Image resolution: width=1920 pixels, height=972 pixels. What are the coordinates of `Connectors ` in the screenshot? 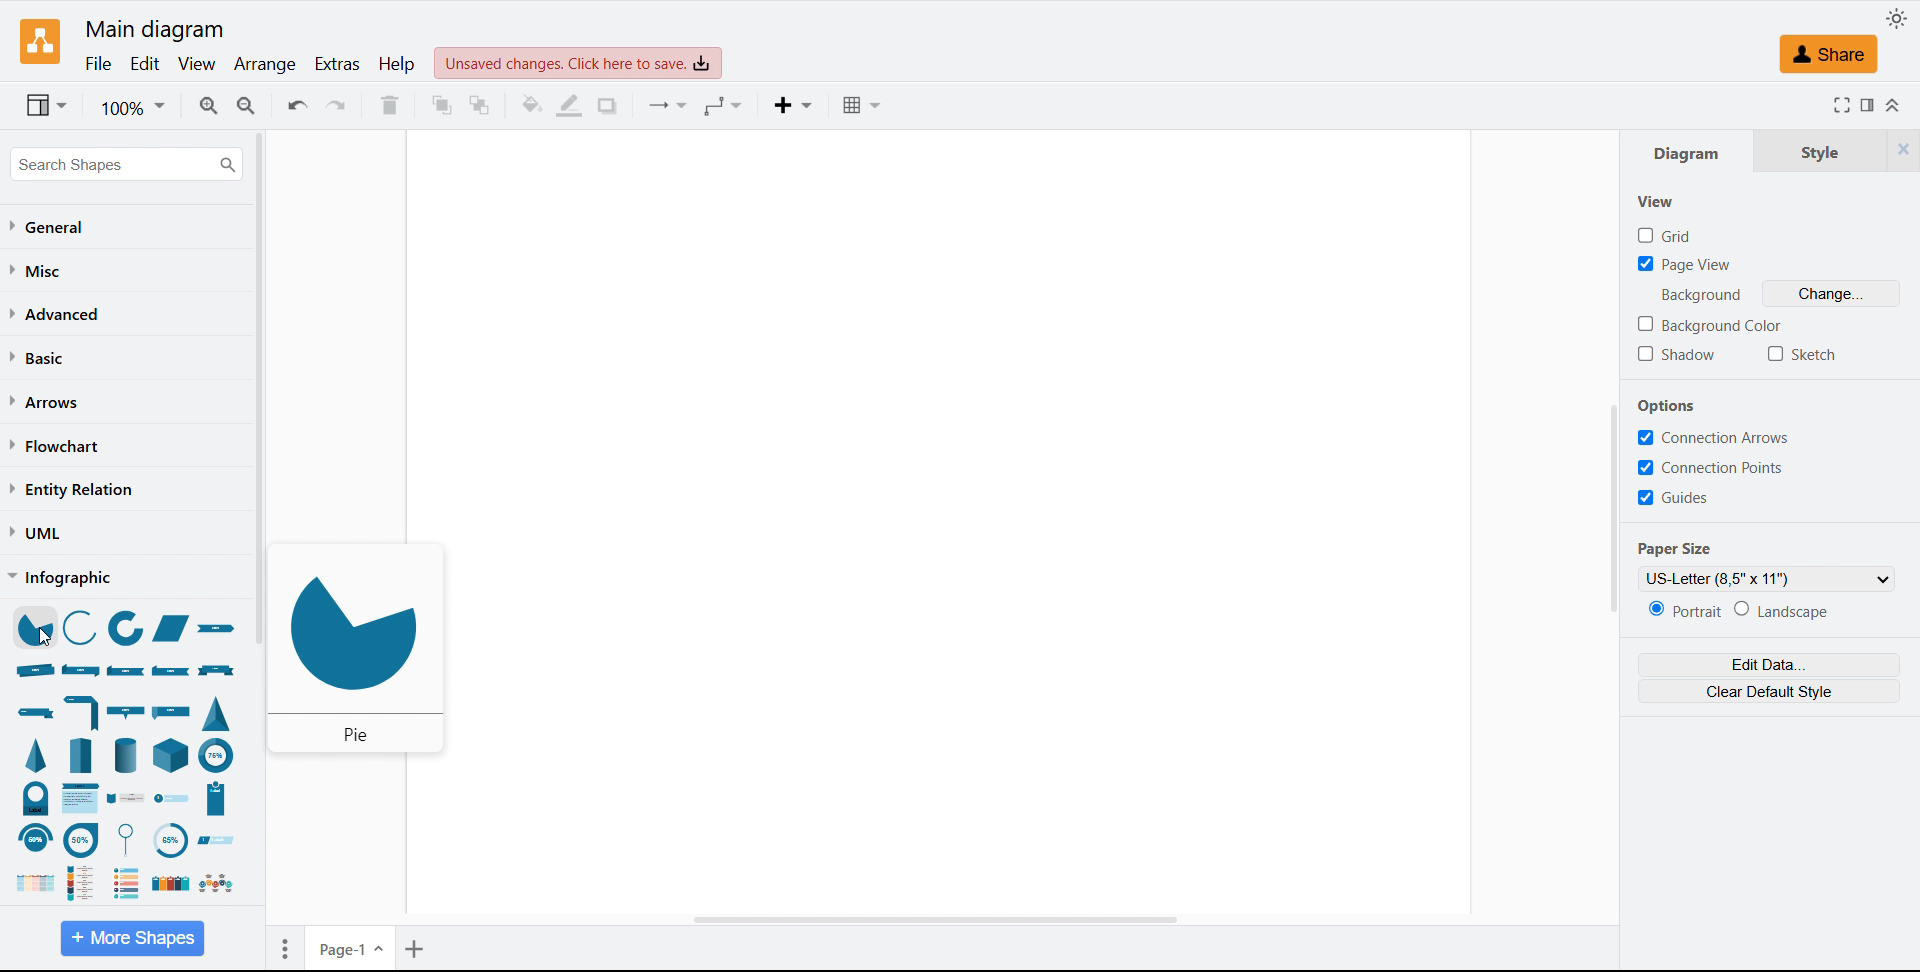 It's located at (669, 106).